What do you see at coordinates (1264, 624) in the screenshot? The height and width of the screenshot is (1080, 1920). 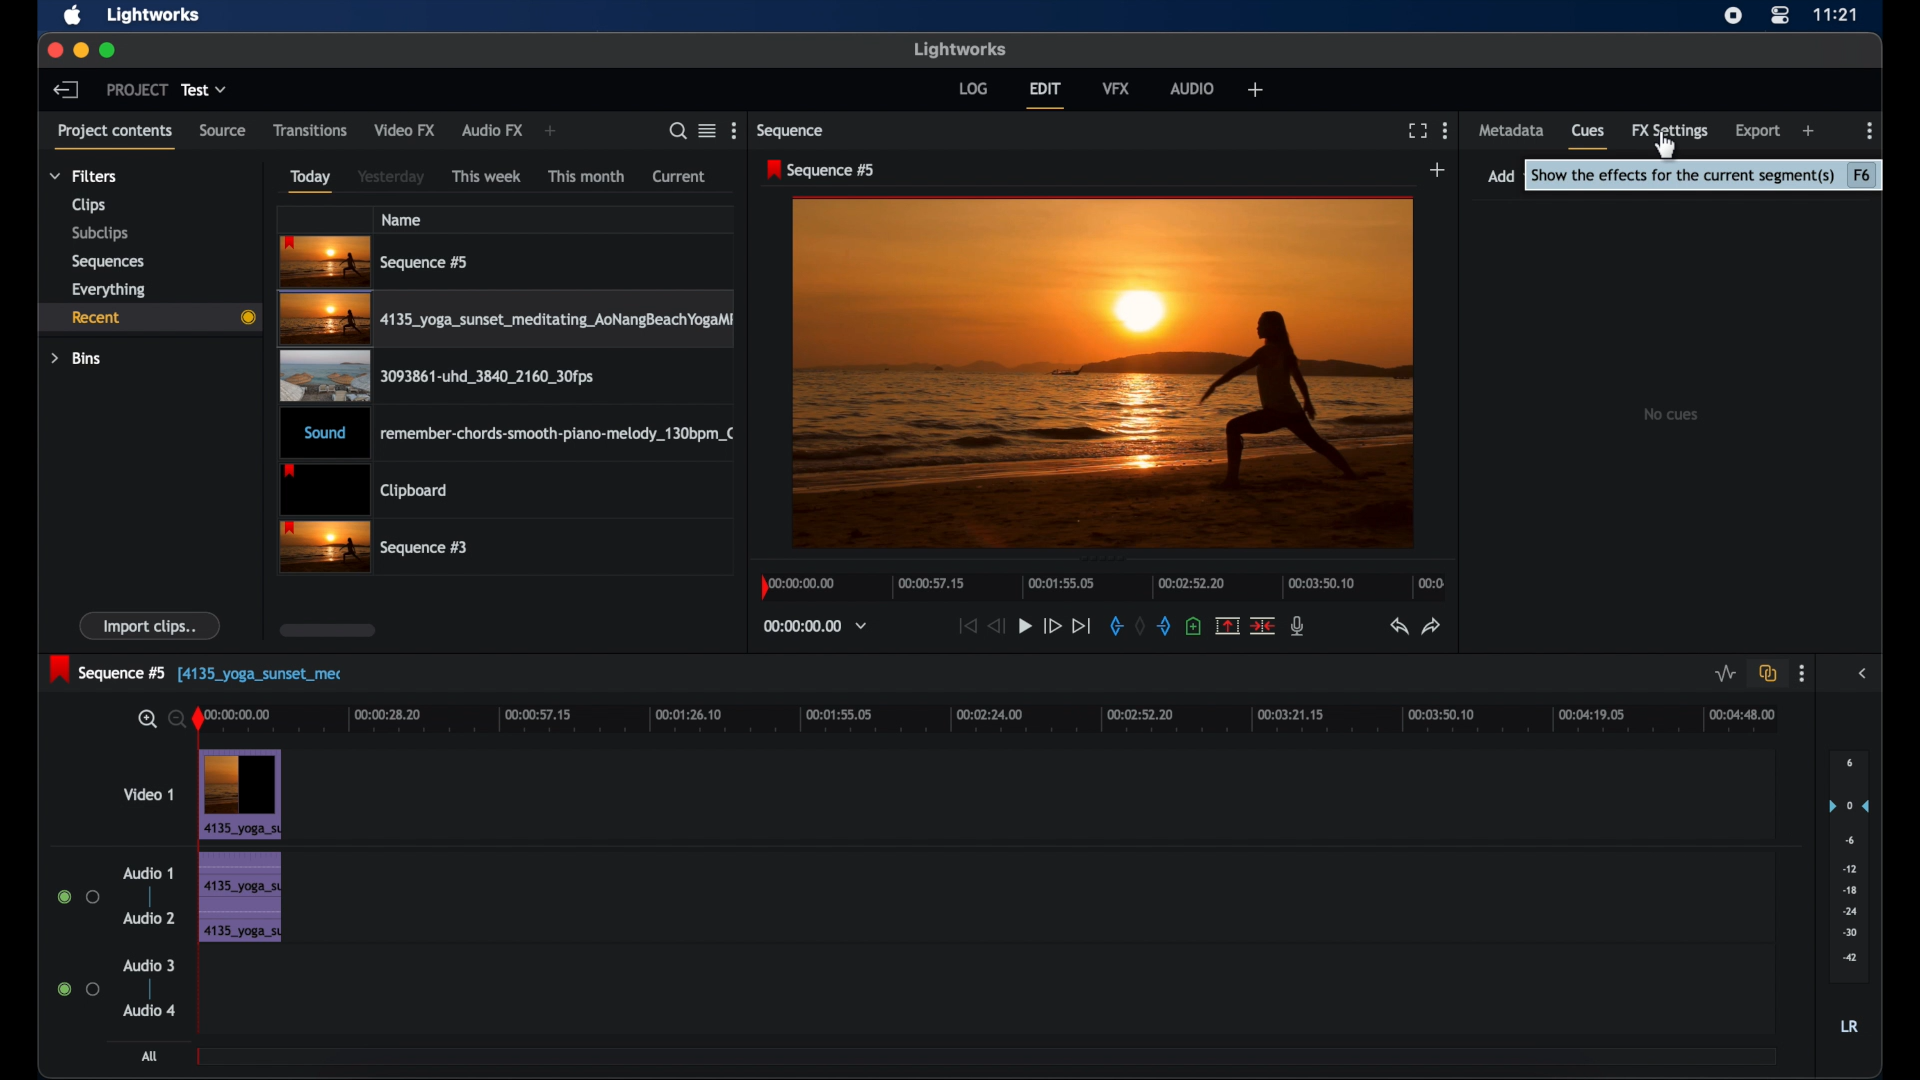 I see `split` at bounding box center [1264, 624].